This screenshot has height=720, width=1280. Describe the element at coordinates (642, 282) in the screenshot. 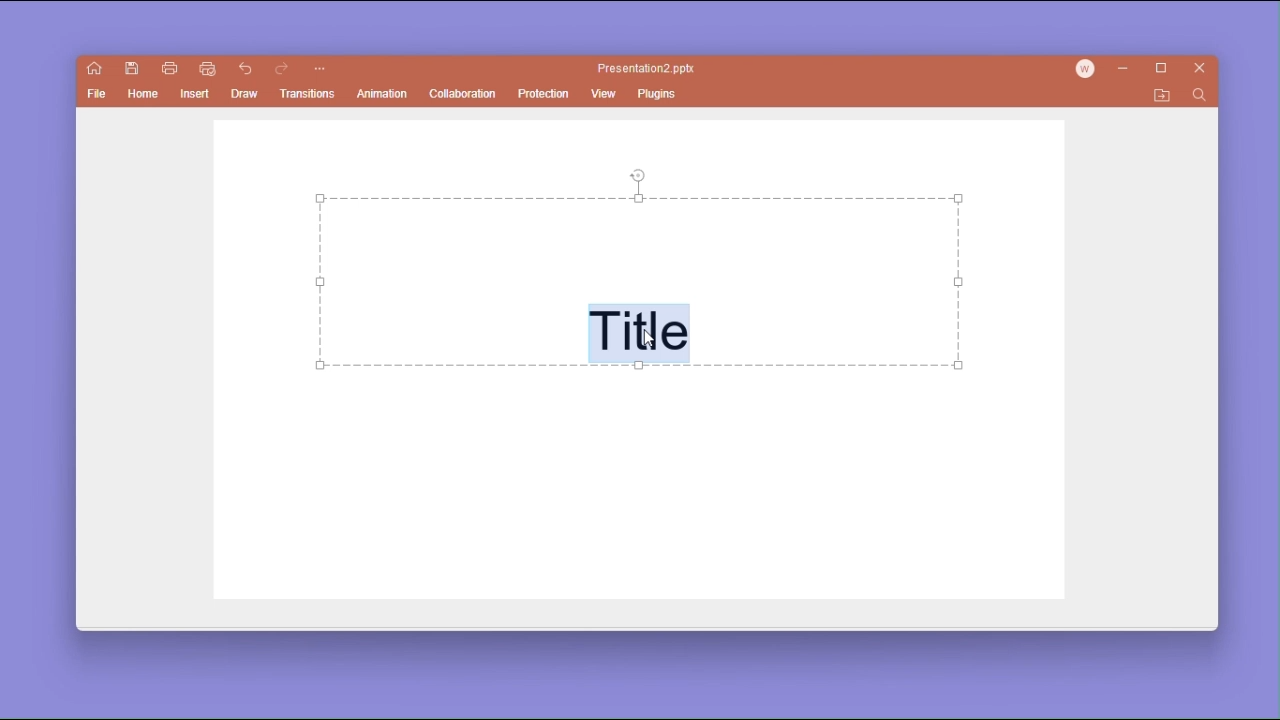

I see `text box` at that location.